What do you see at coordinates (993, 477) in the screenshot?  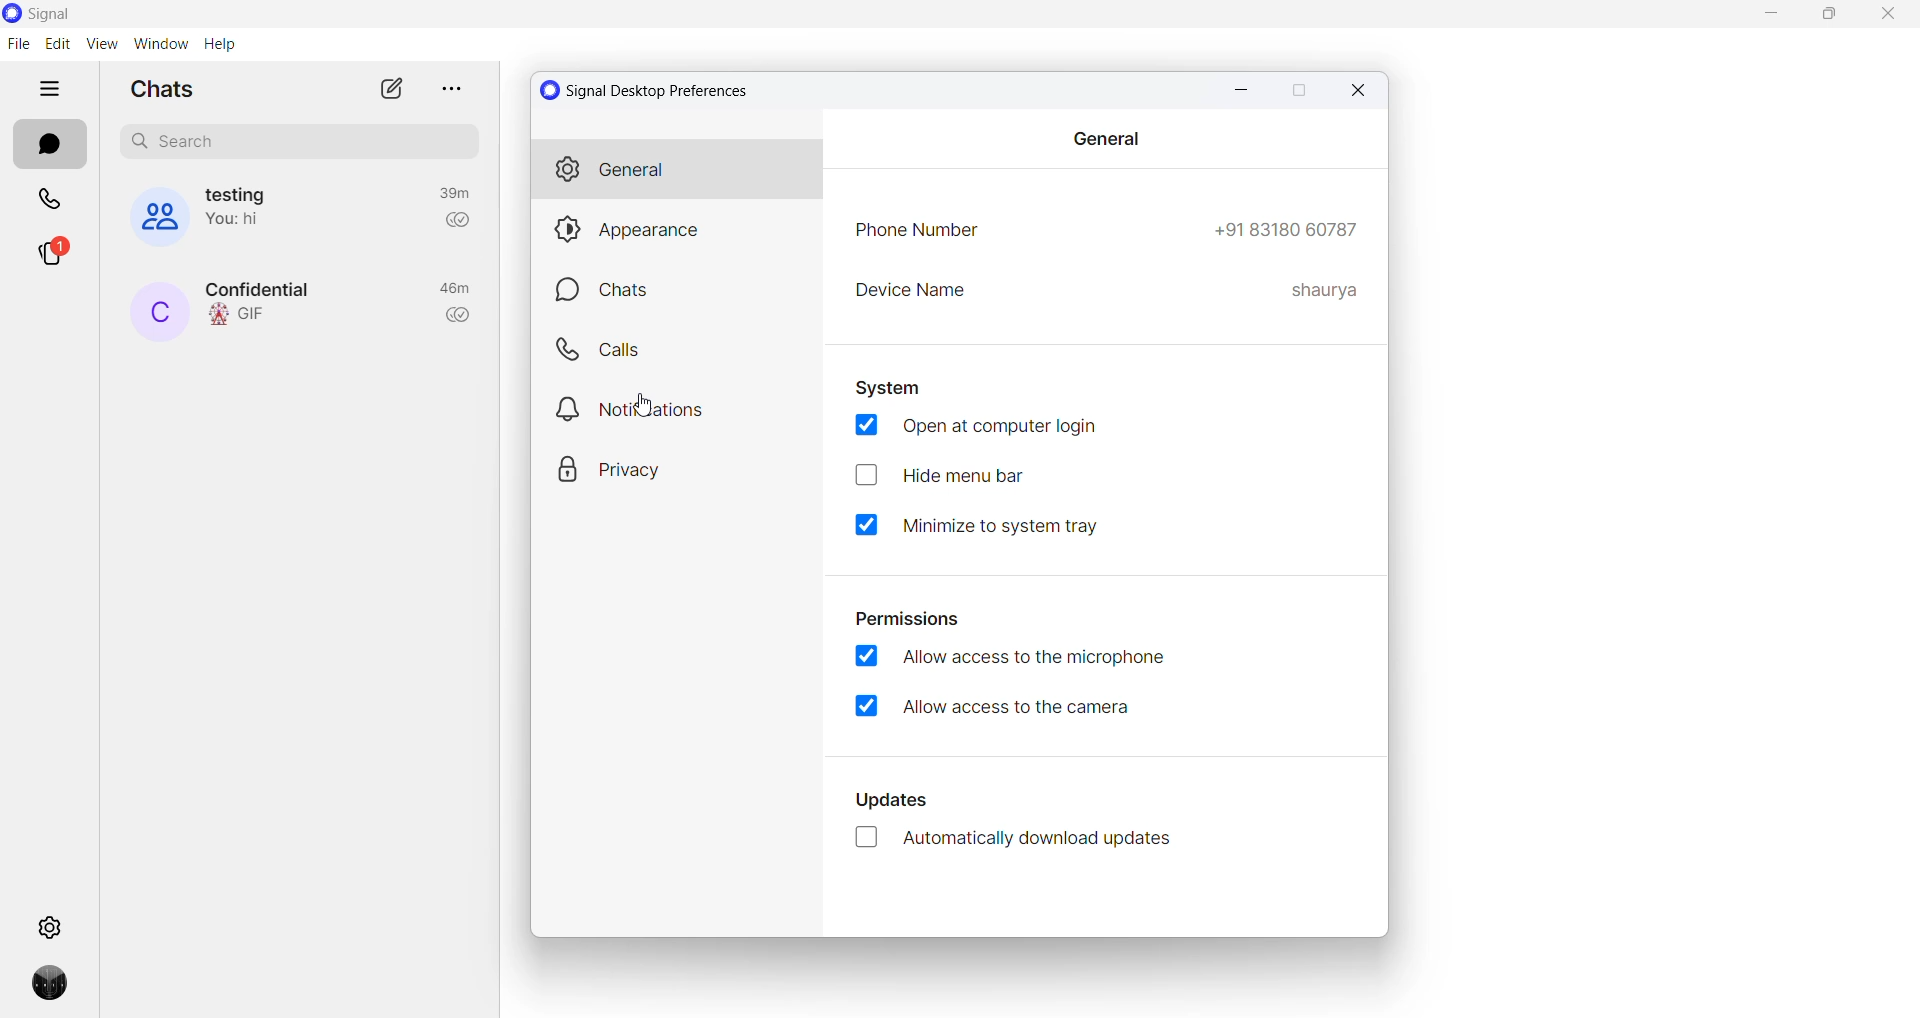 I see `hide menu bar text` at bounding box center [993, 477].